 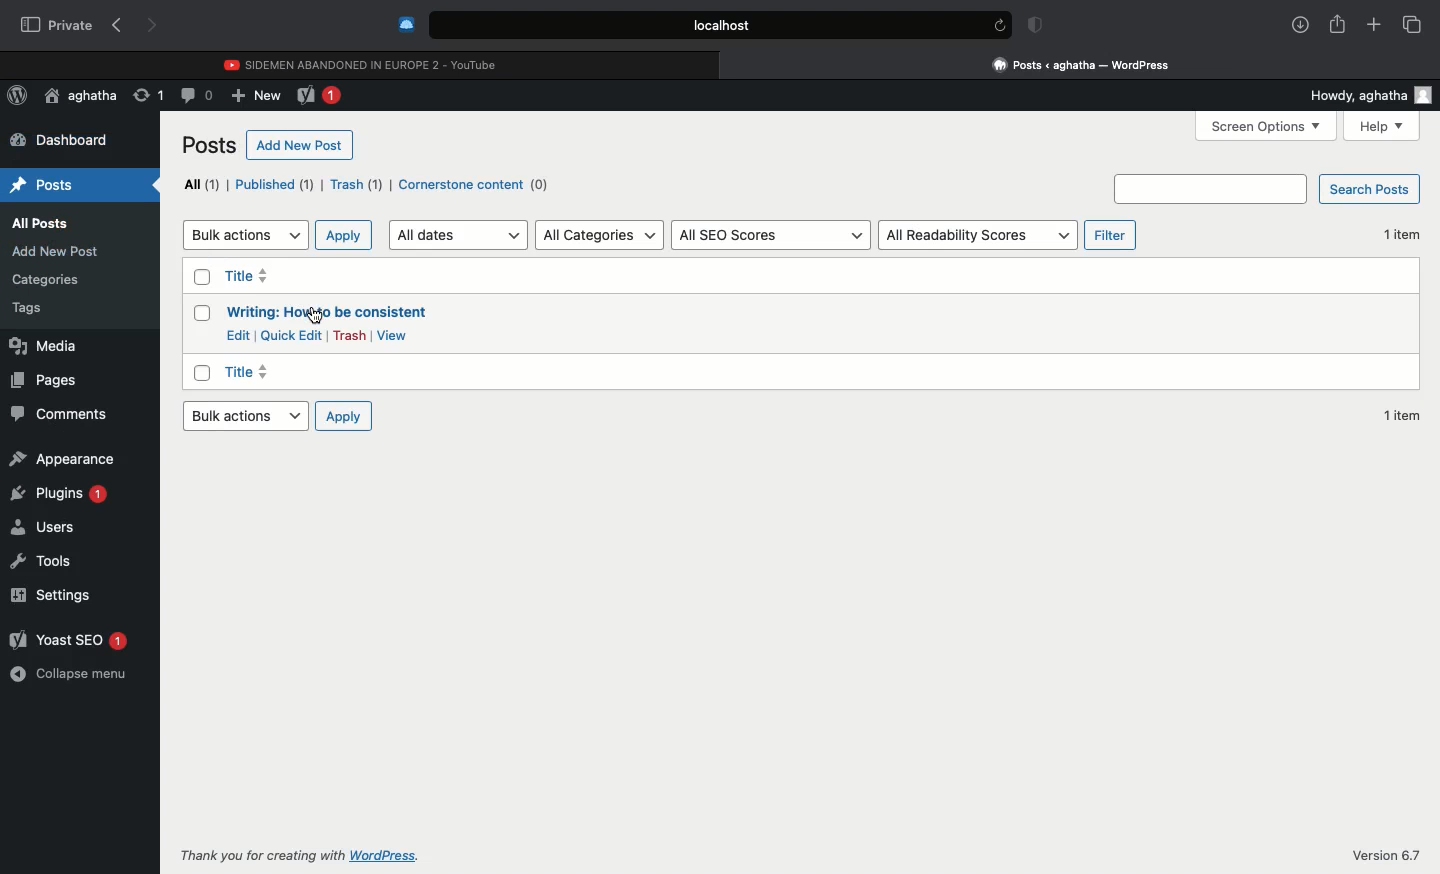 I want to click on checkbox, so click(x=200, y=313).